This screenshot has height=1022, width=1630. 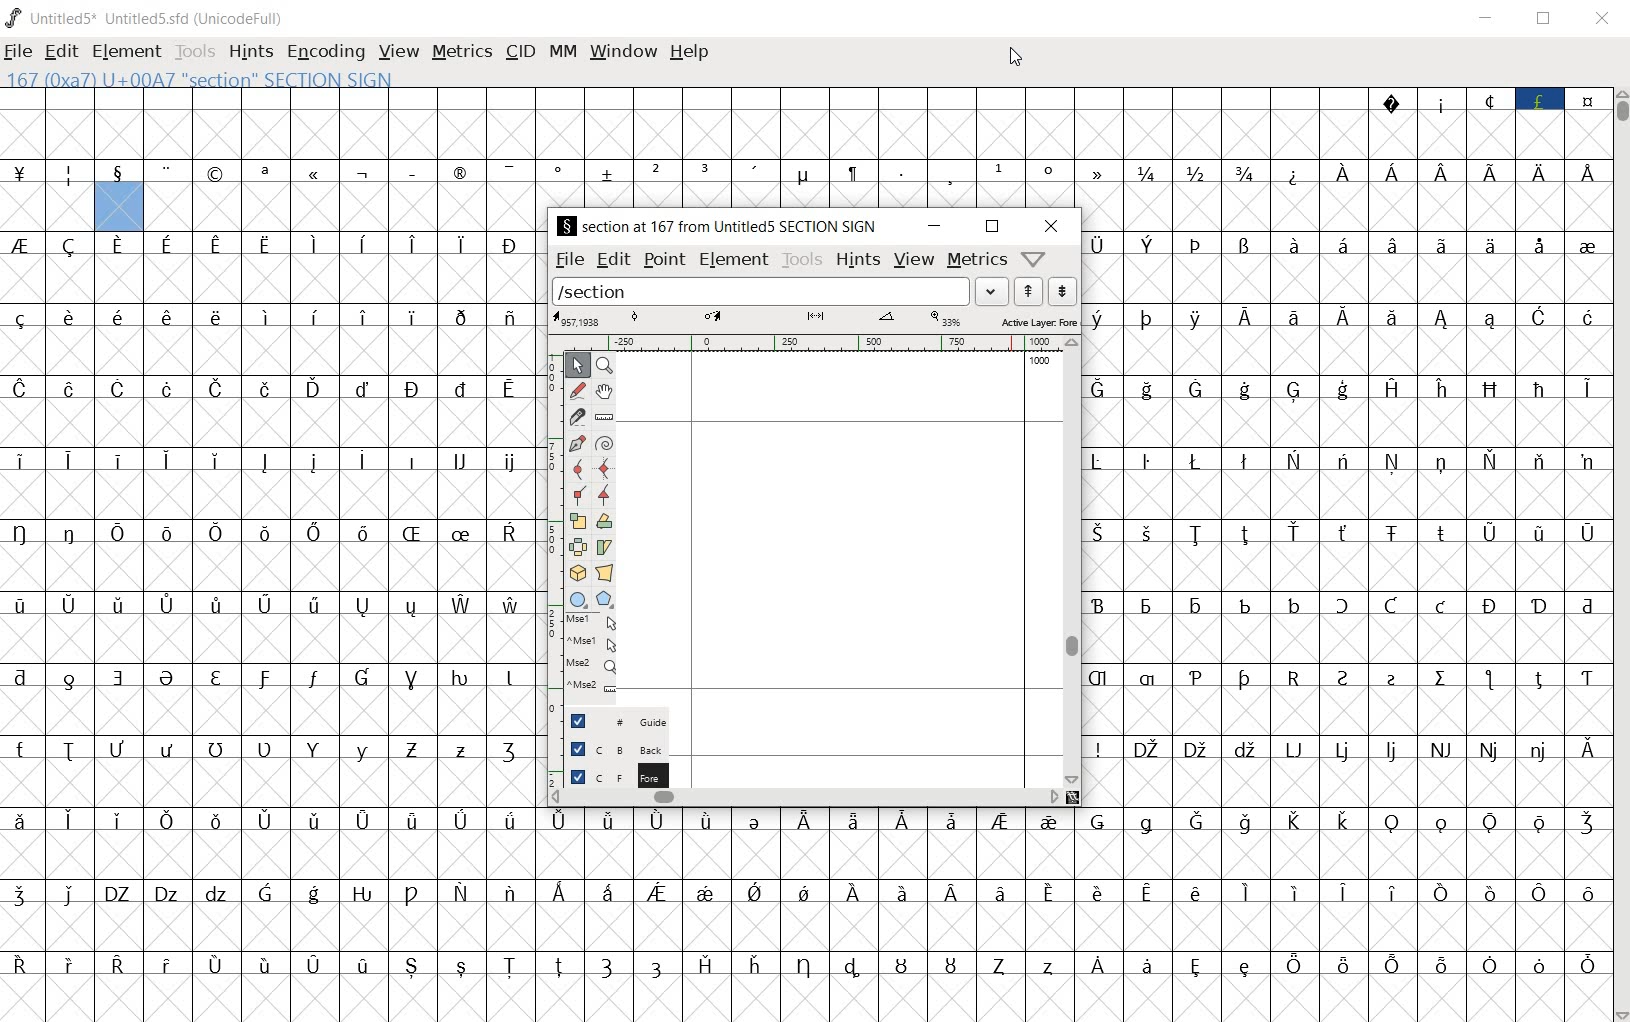 I want to click on cut splines in two, so click(x=575, y=416).